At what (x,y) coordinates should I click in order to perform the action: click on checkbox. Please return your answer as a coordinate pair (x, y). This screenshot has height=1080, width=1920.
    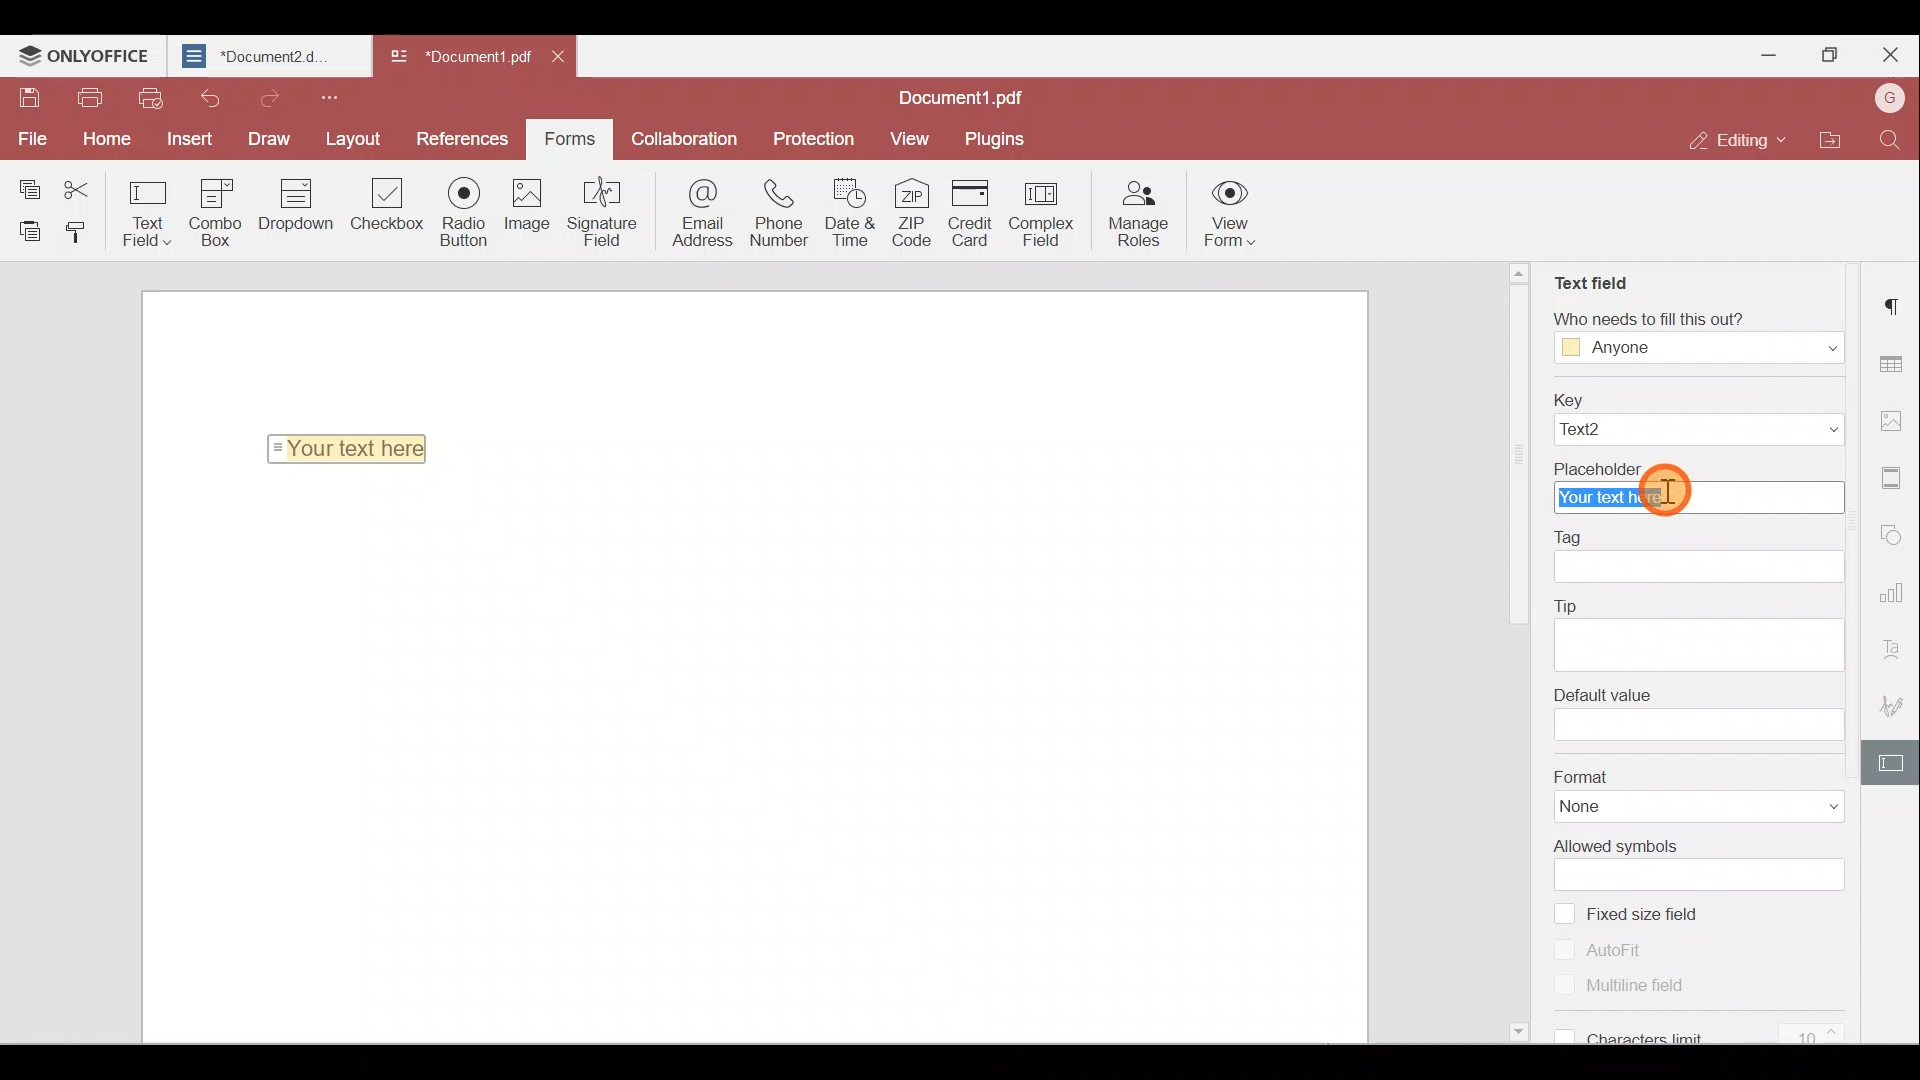
    Looking at the image, I should click on (1566, 986).